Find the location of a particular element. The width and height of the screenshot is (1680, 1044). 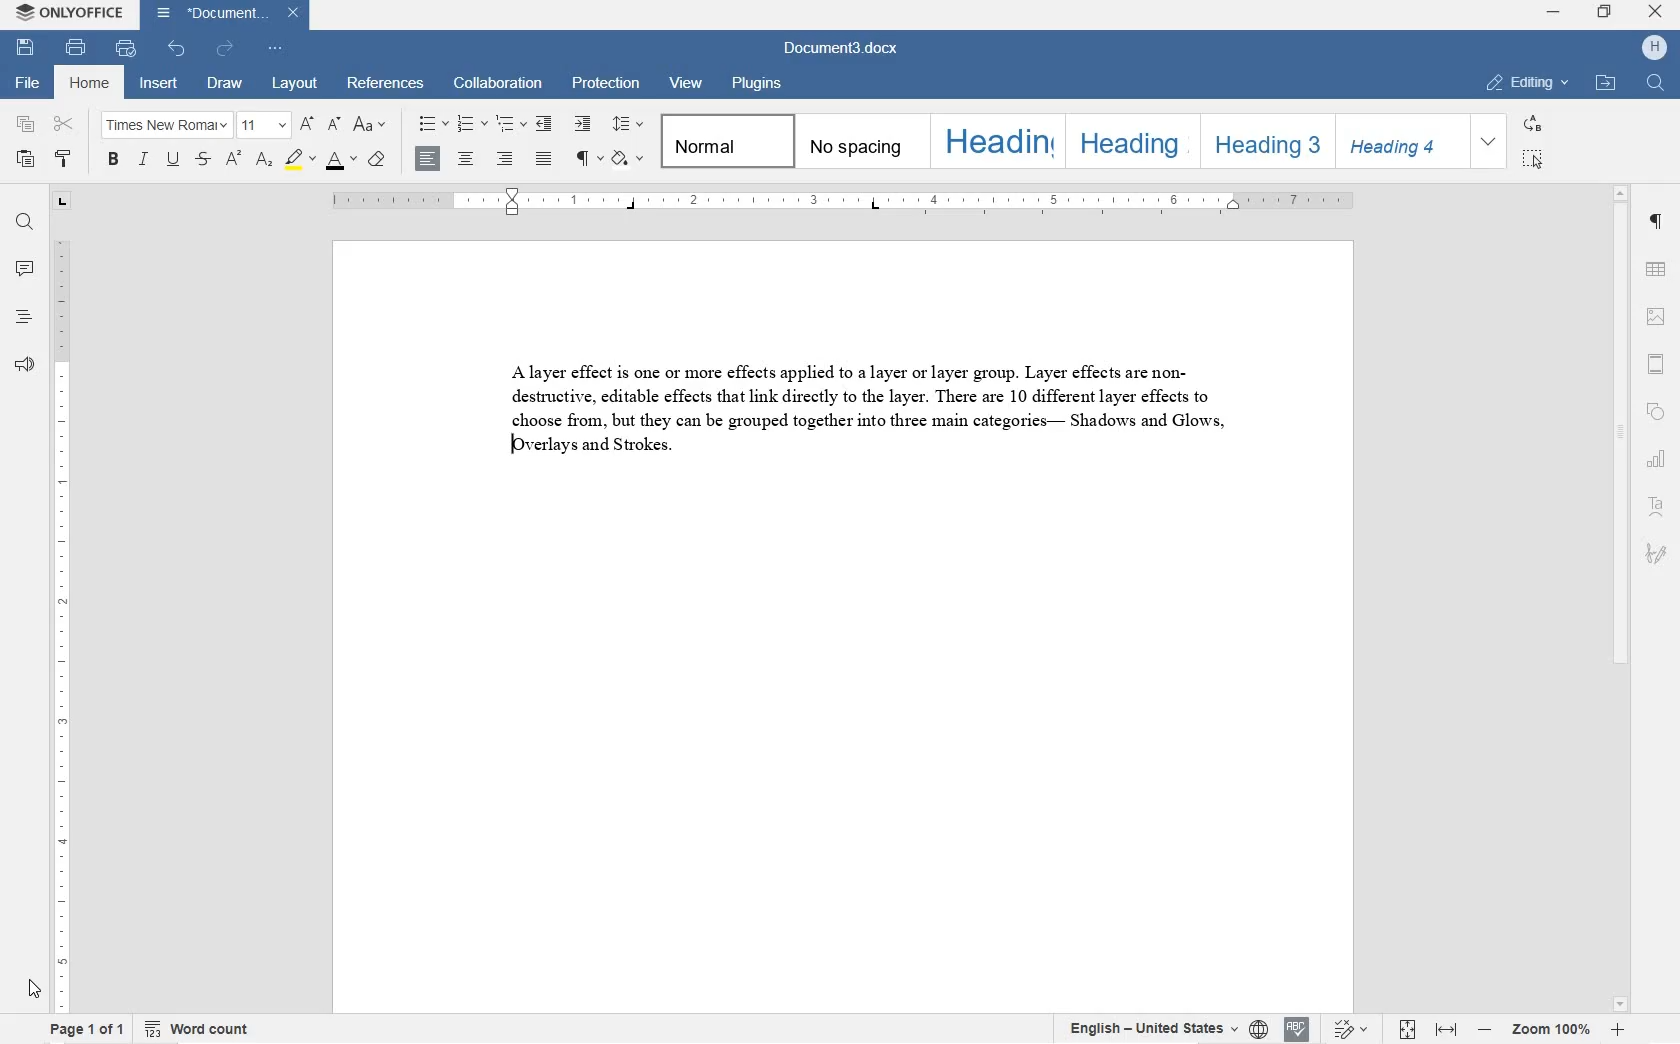

protection is located at coordinates (606, 82).